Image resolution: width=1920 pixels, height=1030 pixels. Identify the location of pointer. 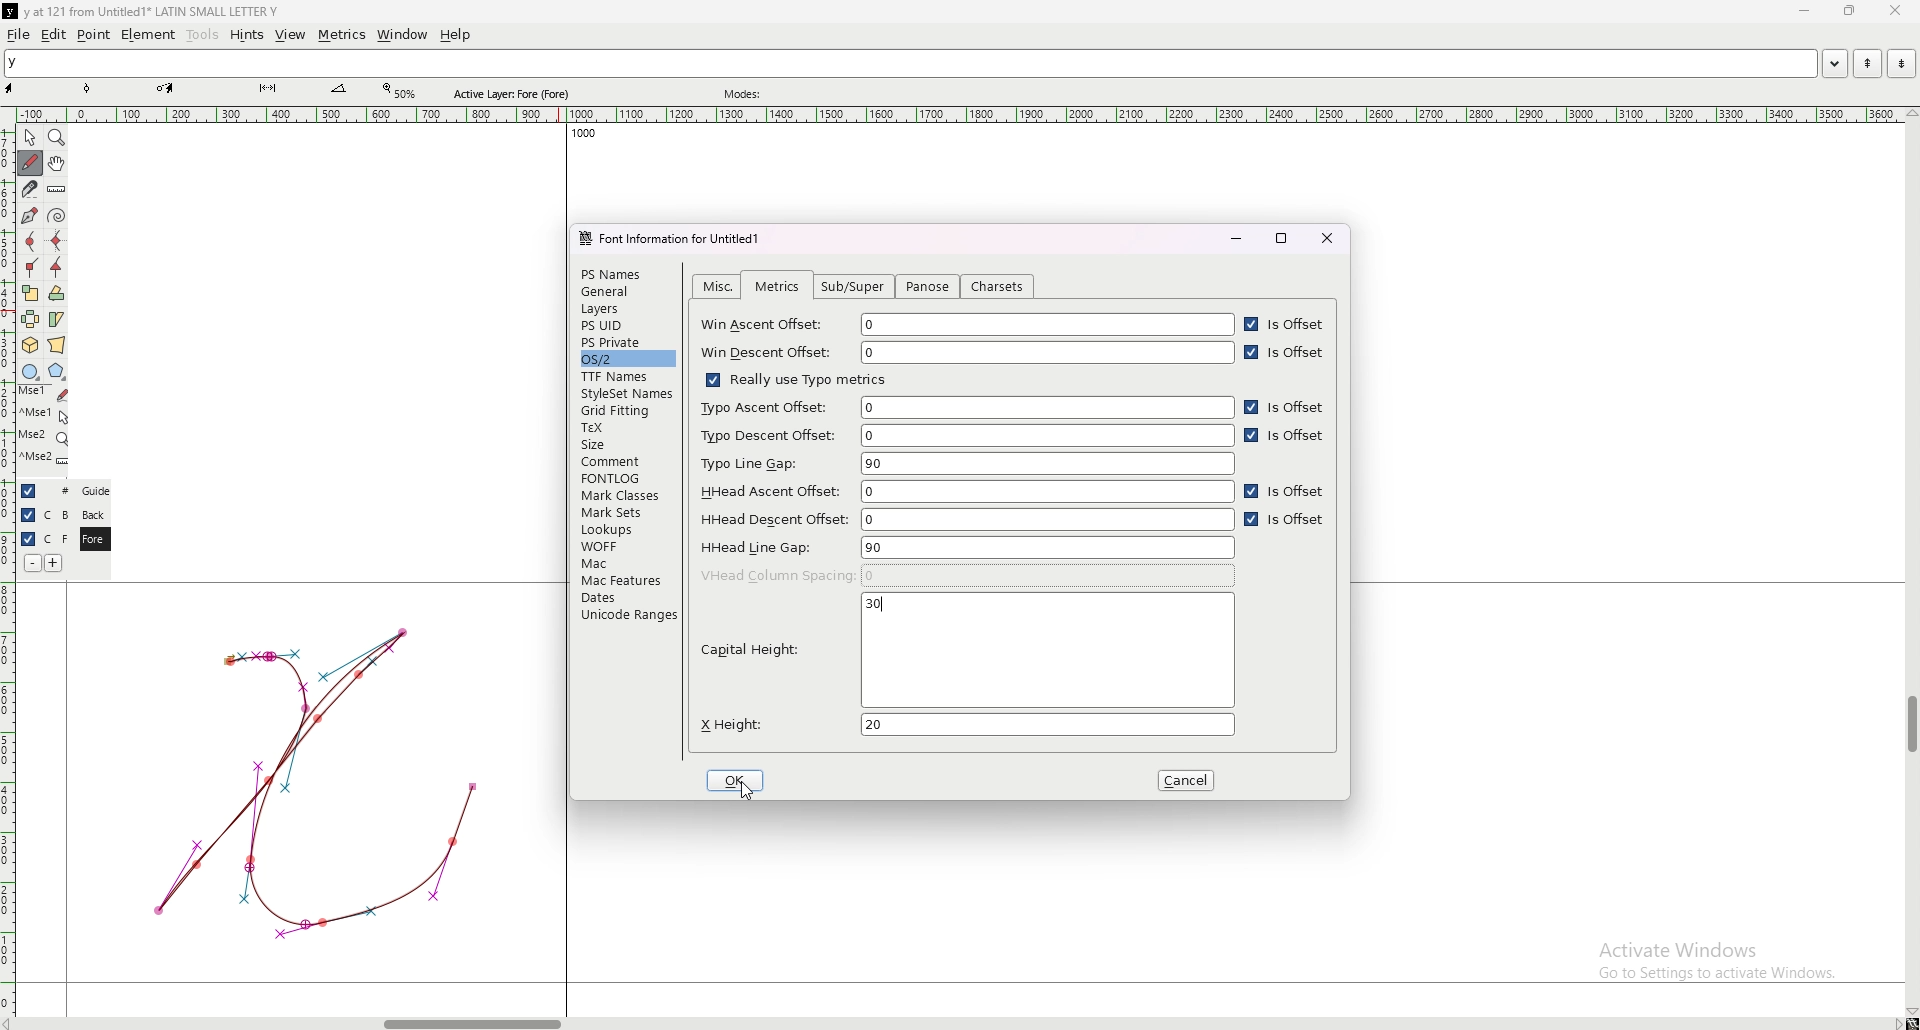
(30, 138).